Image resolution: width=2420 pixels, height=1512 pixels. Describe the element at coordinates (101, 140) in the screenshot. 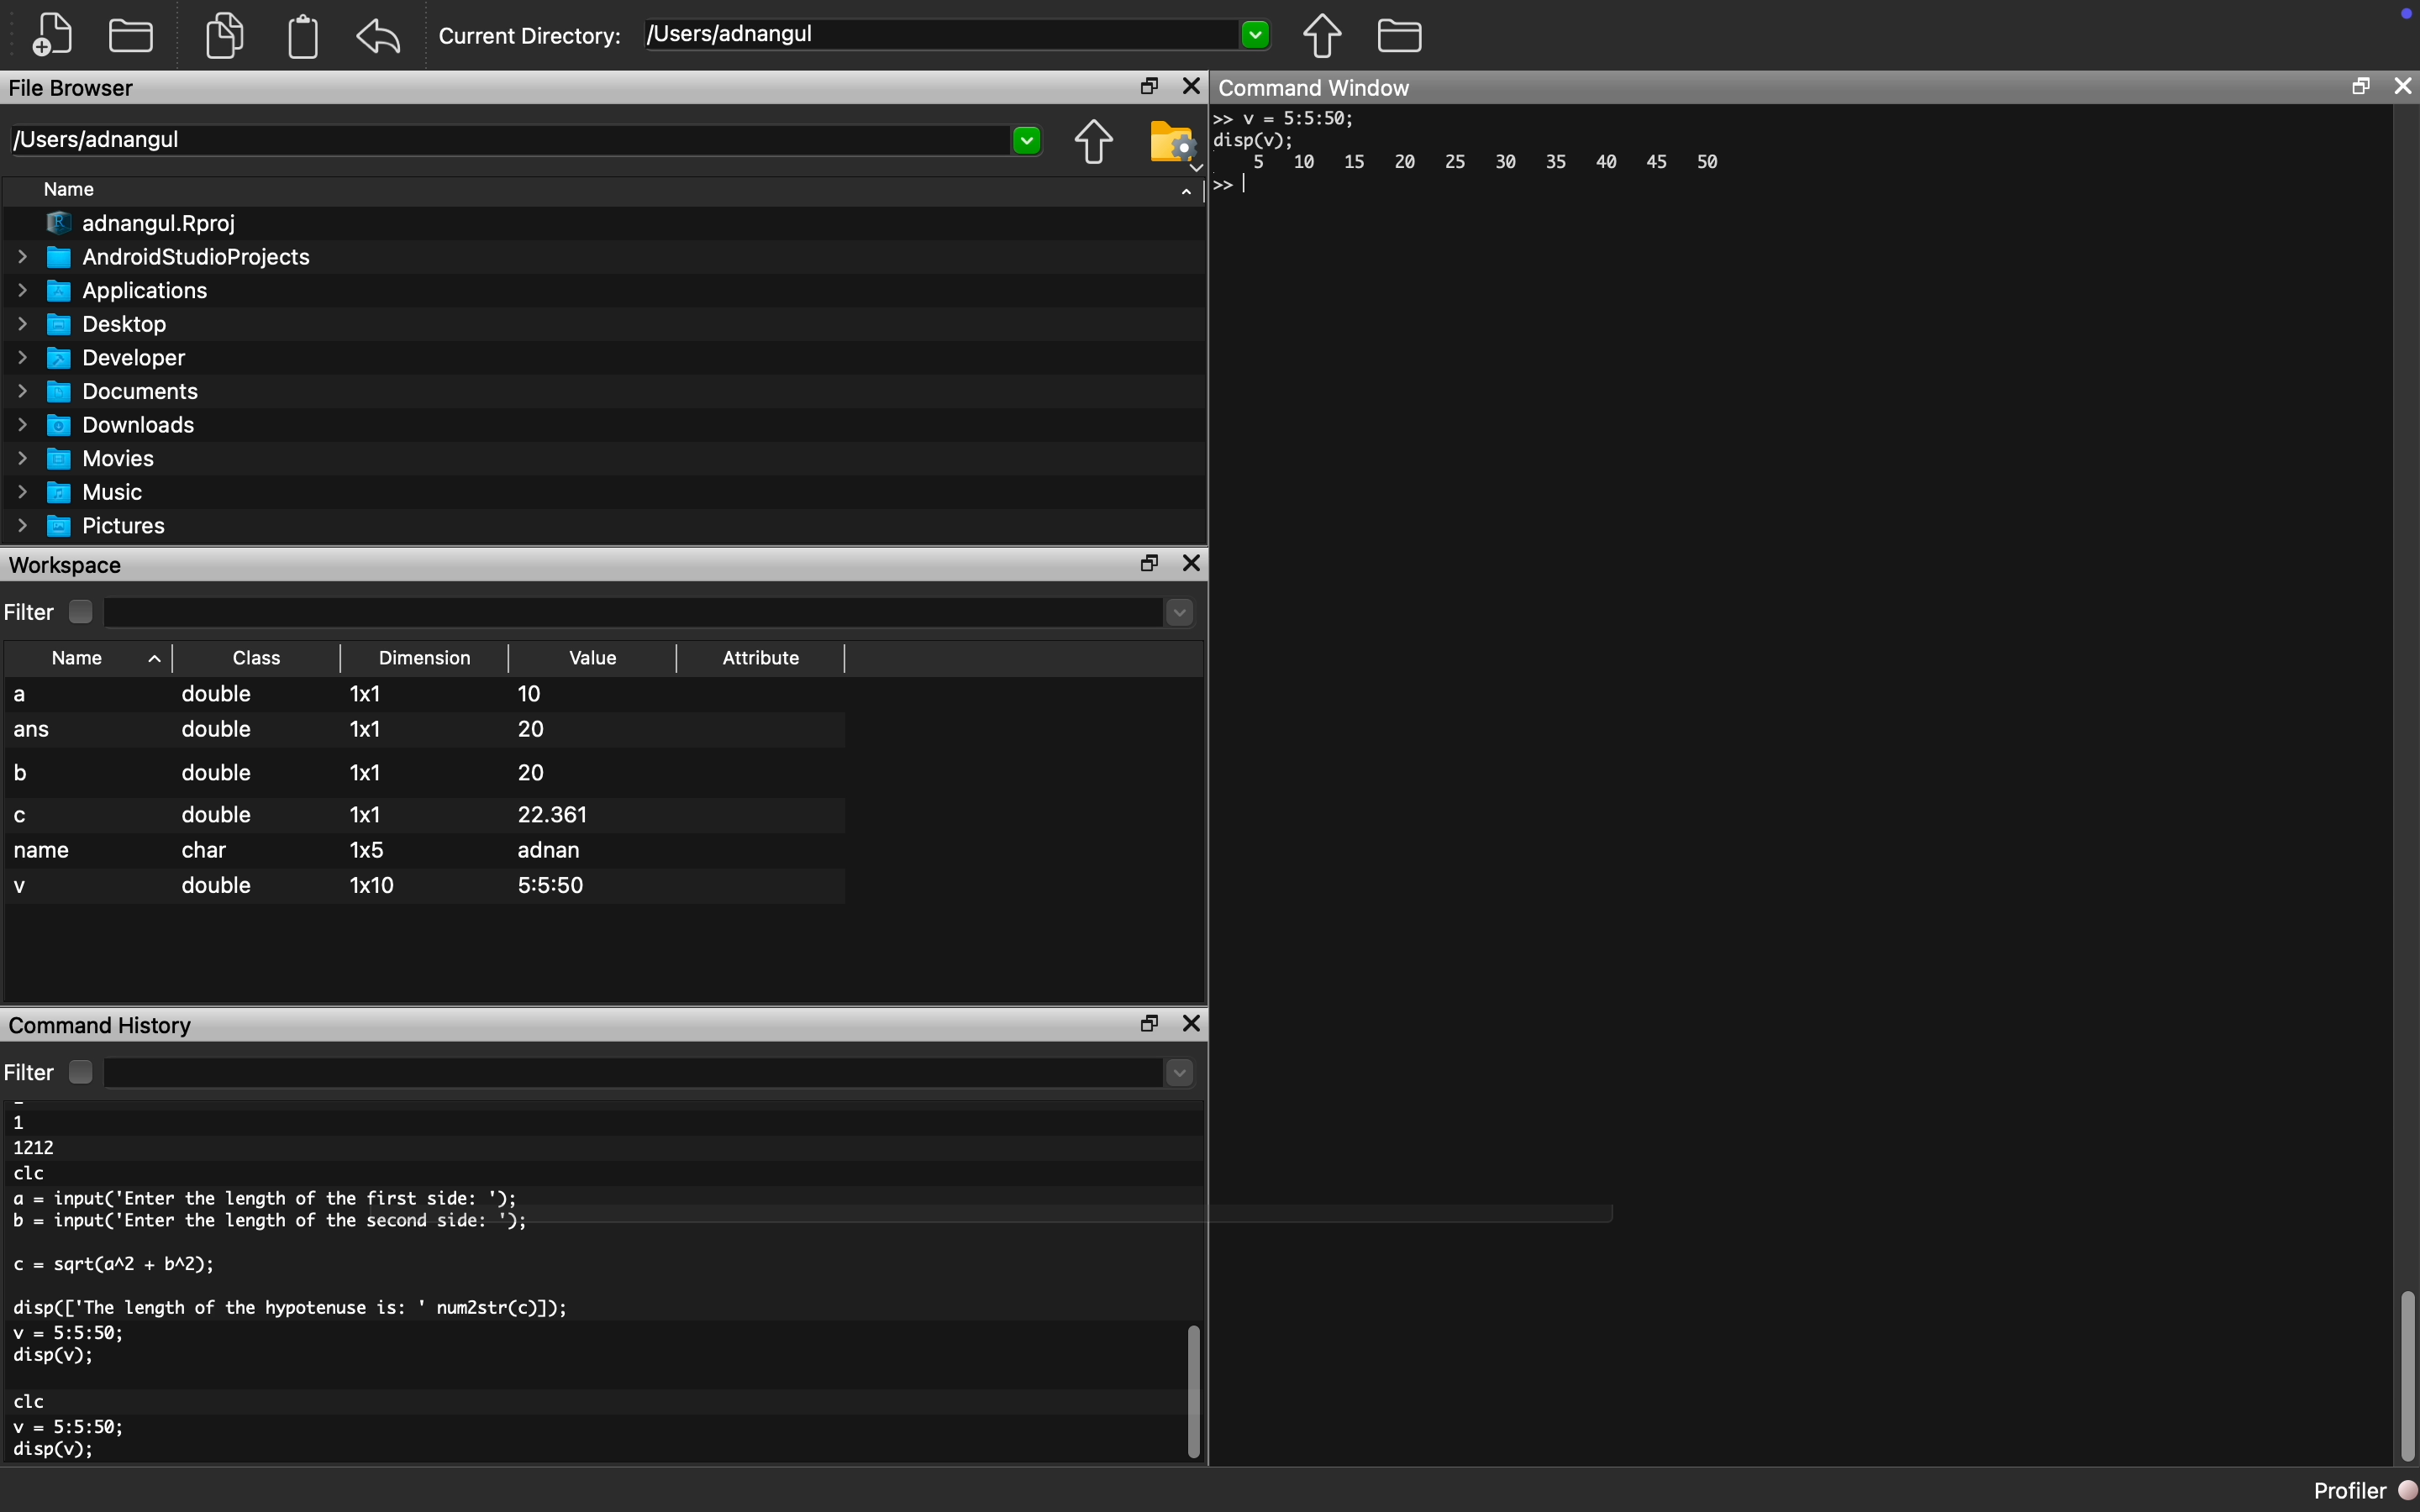

I see `/Users/adnangul` at that location.